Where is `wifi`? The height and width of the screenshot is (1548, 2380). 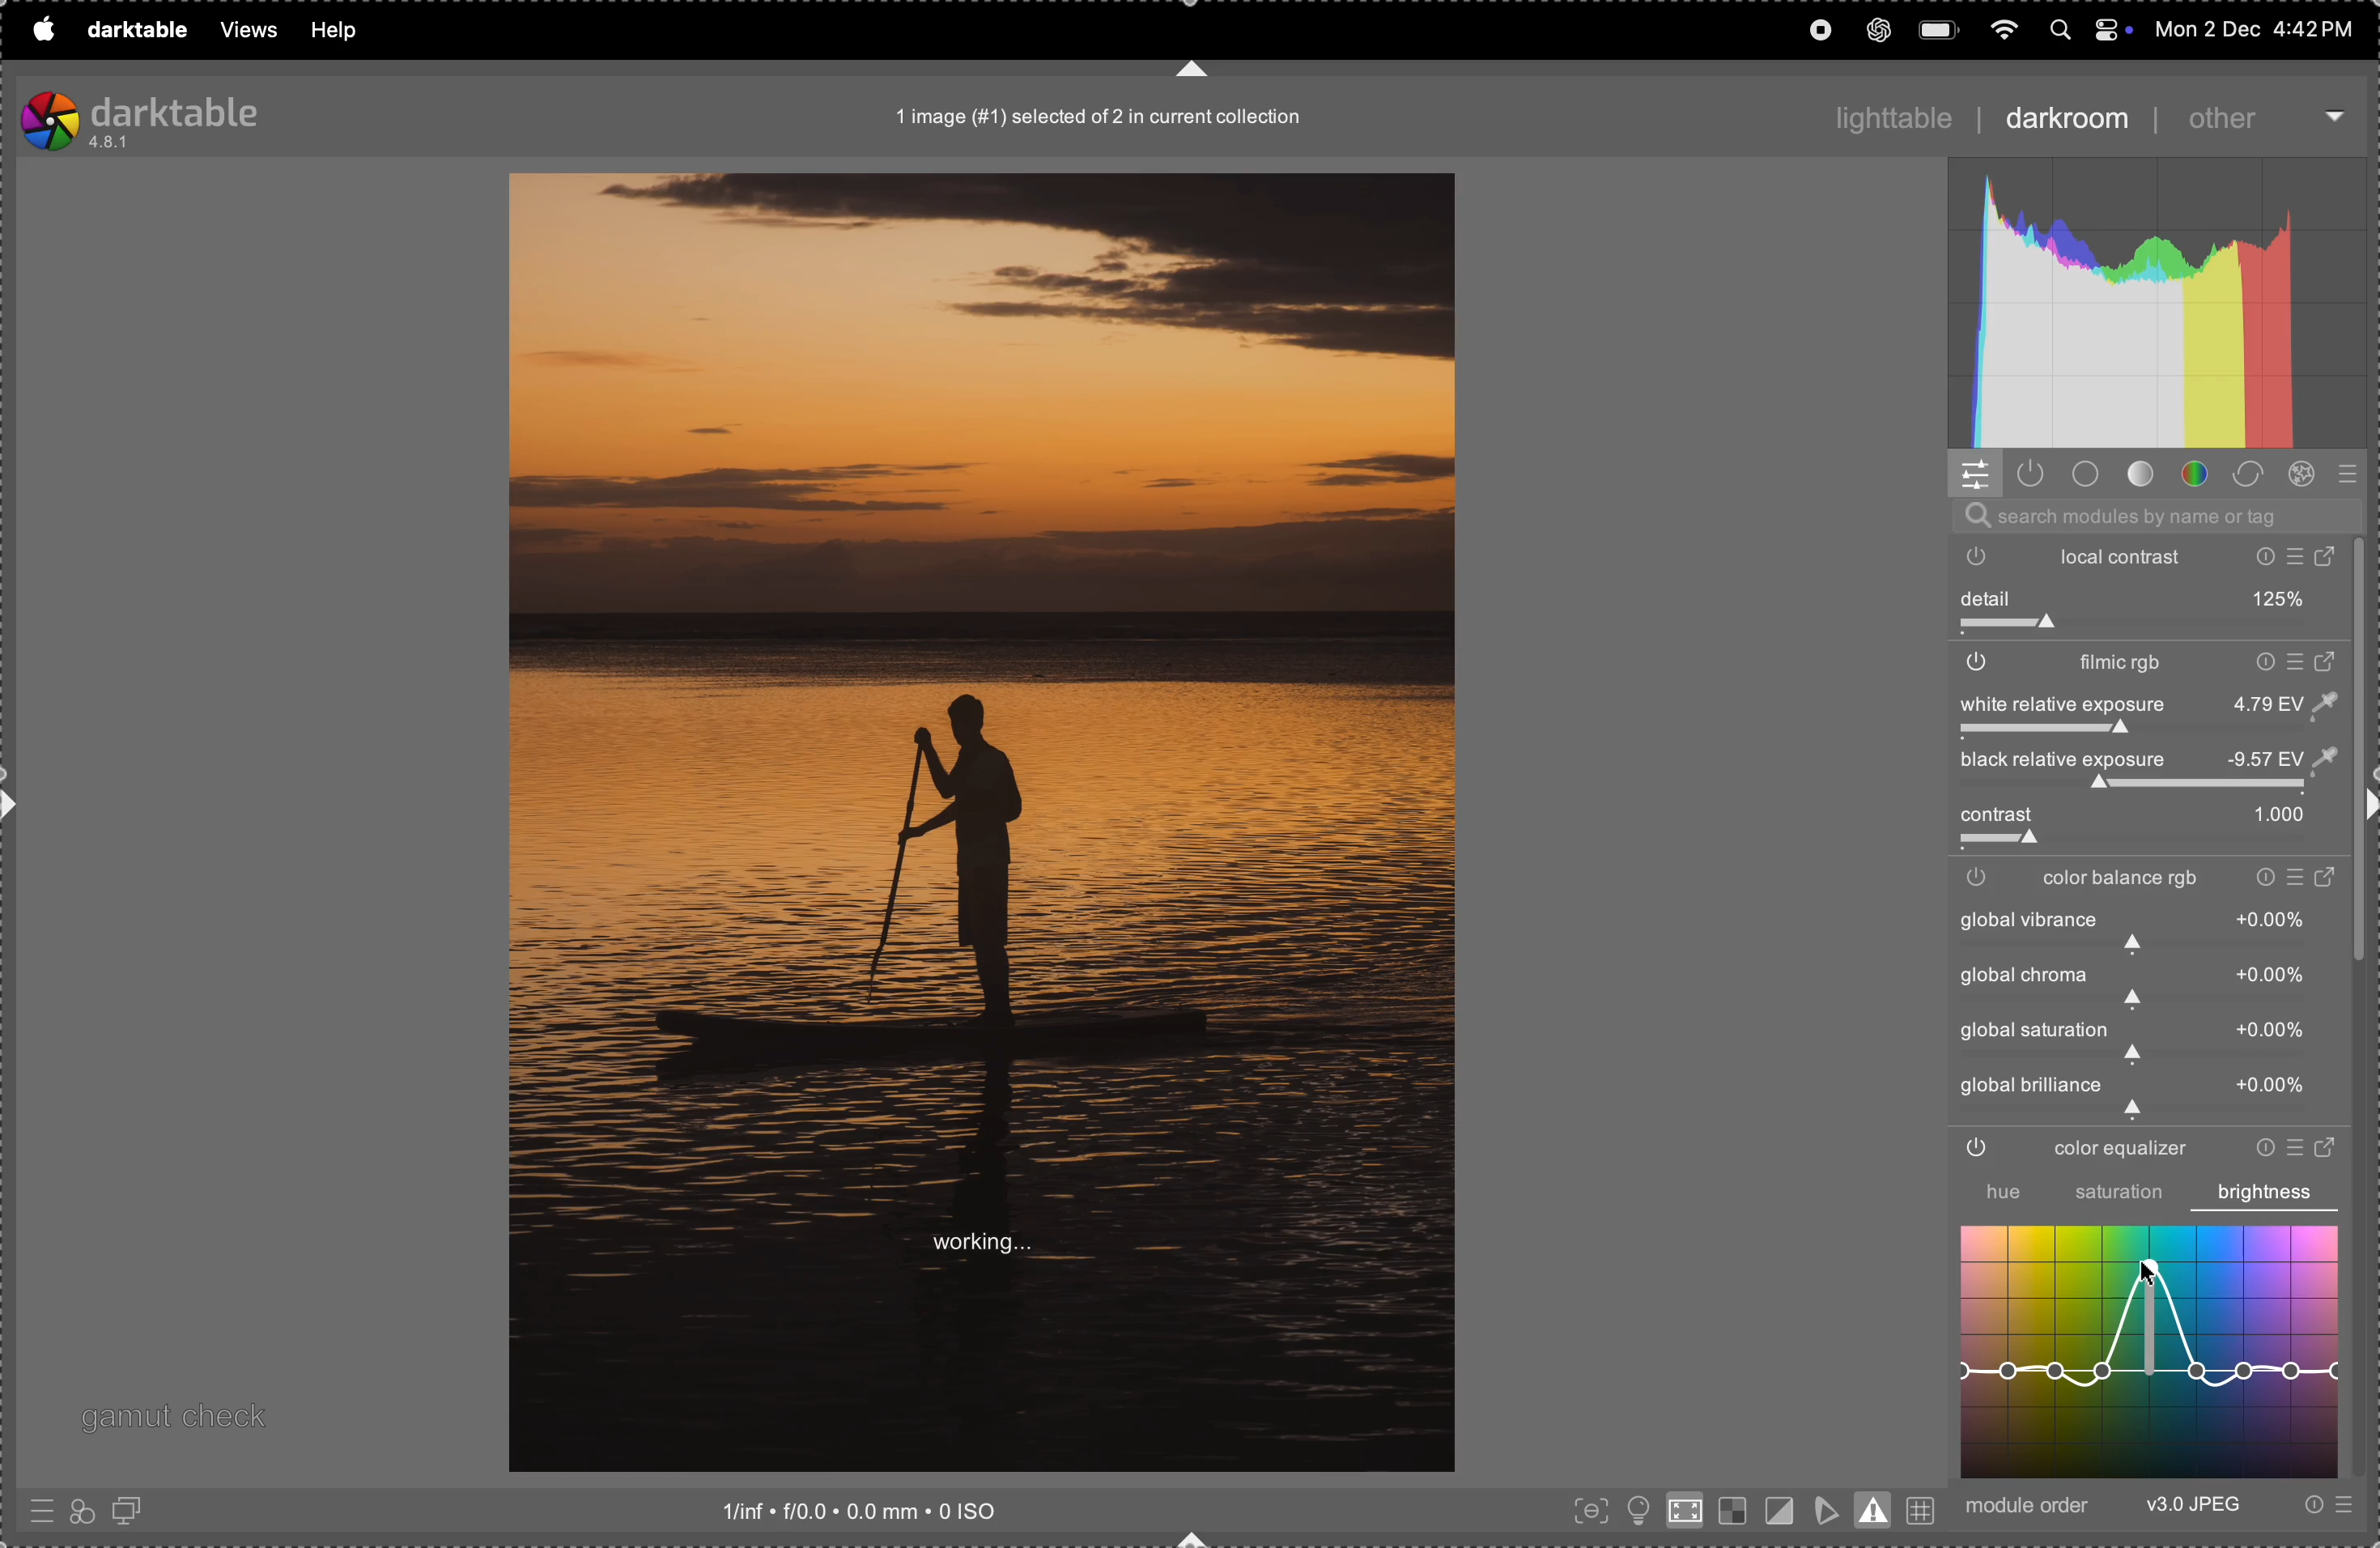 wifi is located at coordinates (2000, 27).